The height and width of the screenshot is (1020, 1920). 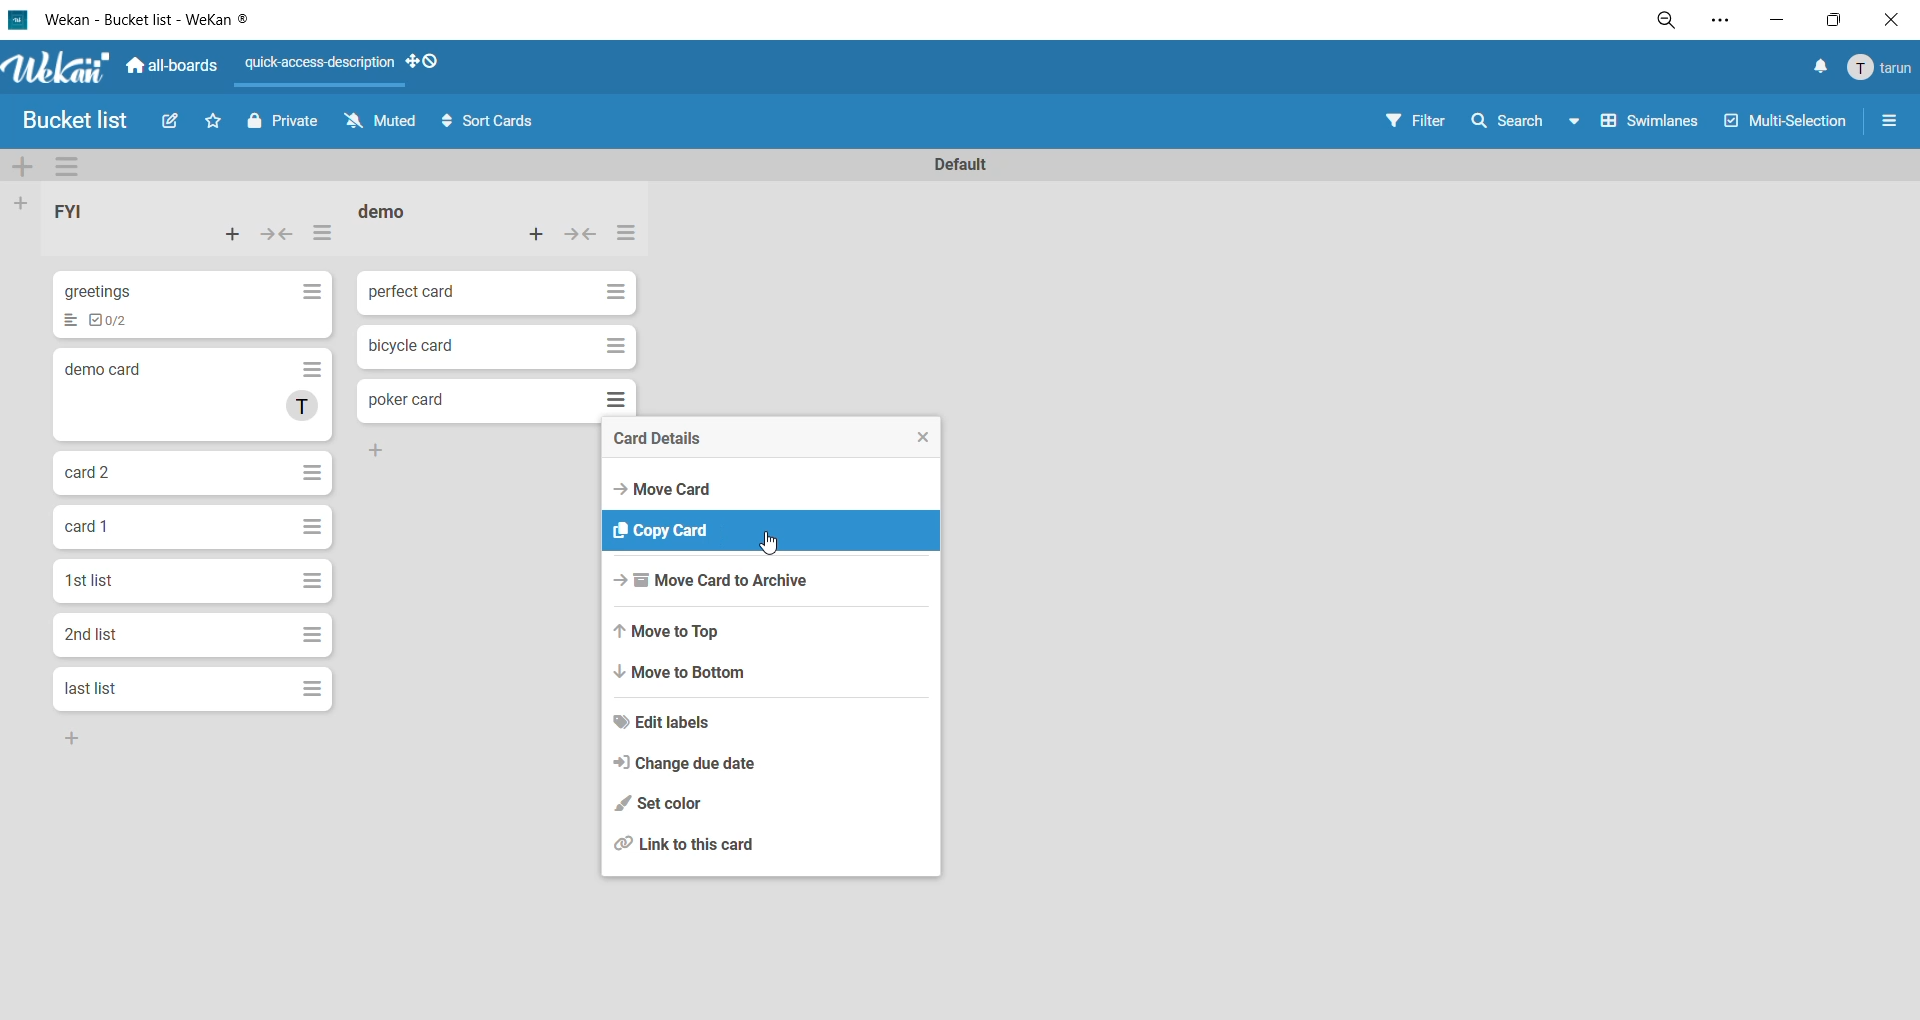 What do you see at coordinates (90, 525) in the screenshot?
I see `card 1` at bounding box center [90, 525].